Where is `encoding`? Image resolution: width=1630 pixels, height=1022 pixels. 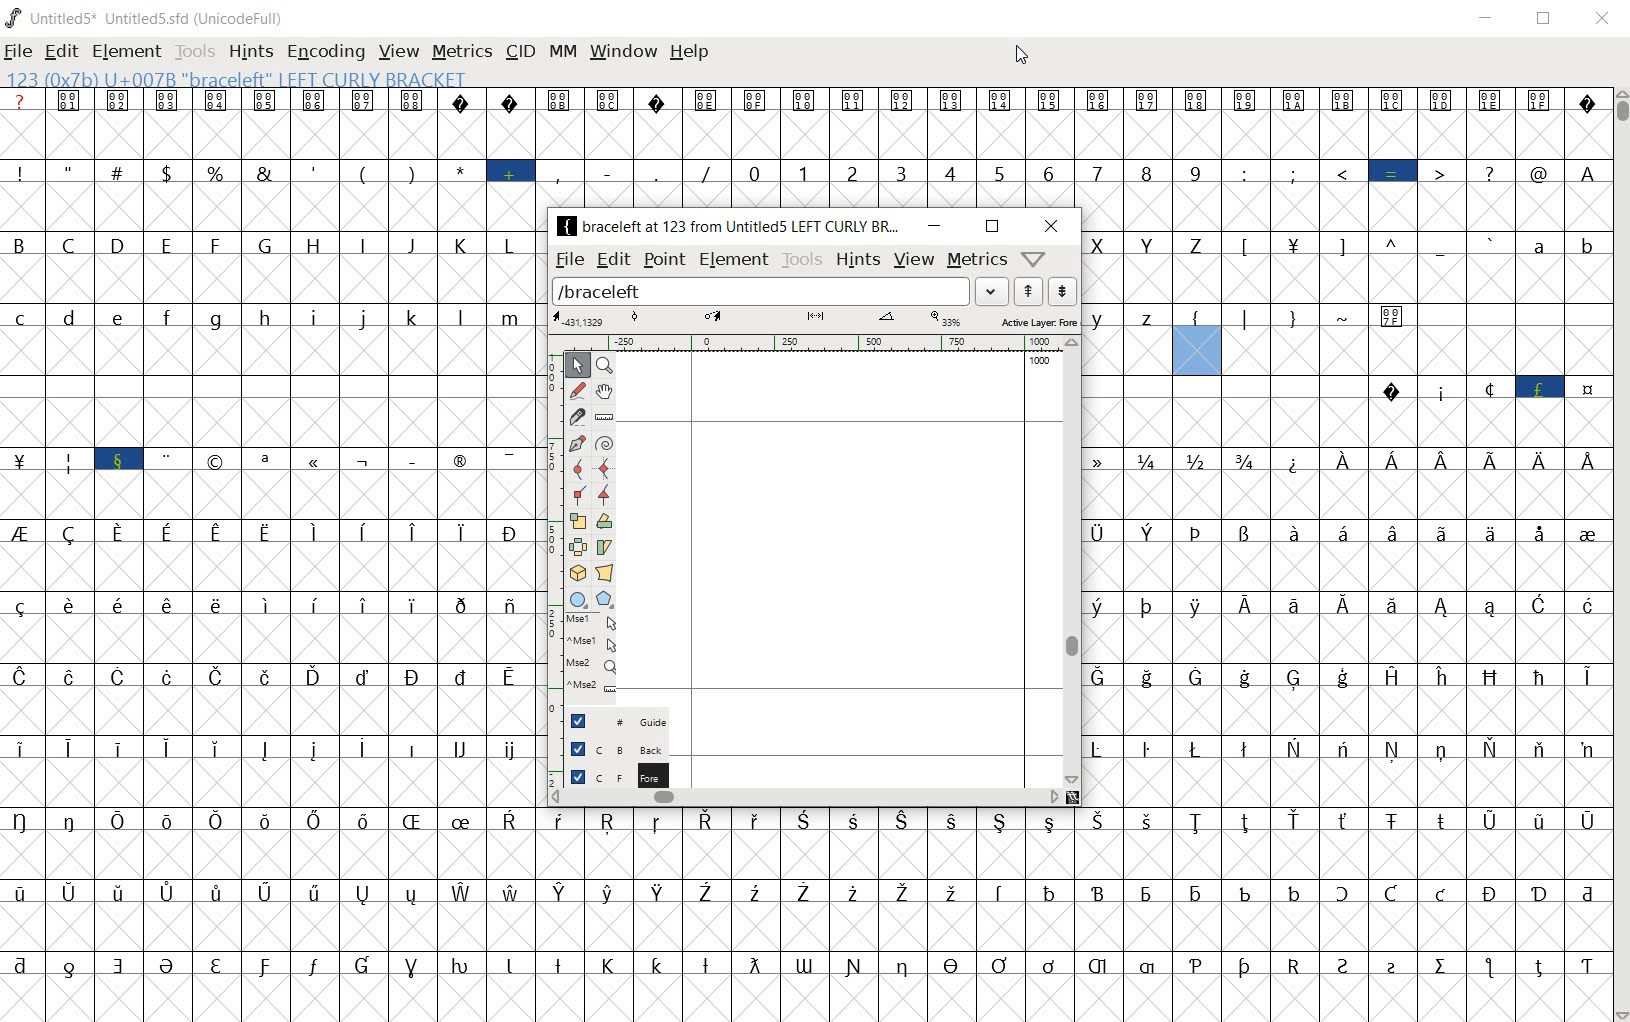
encoding is located at coordinates (325, 50).